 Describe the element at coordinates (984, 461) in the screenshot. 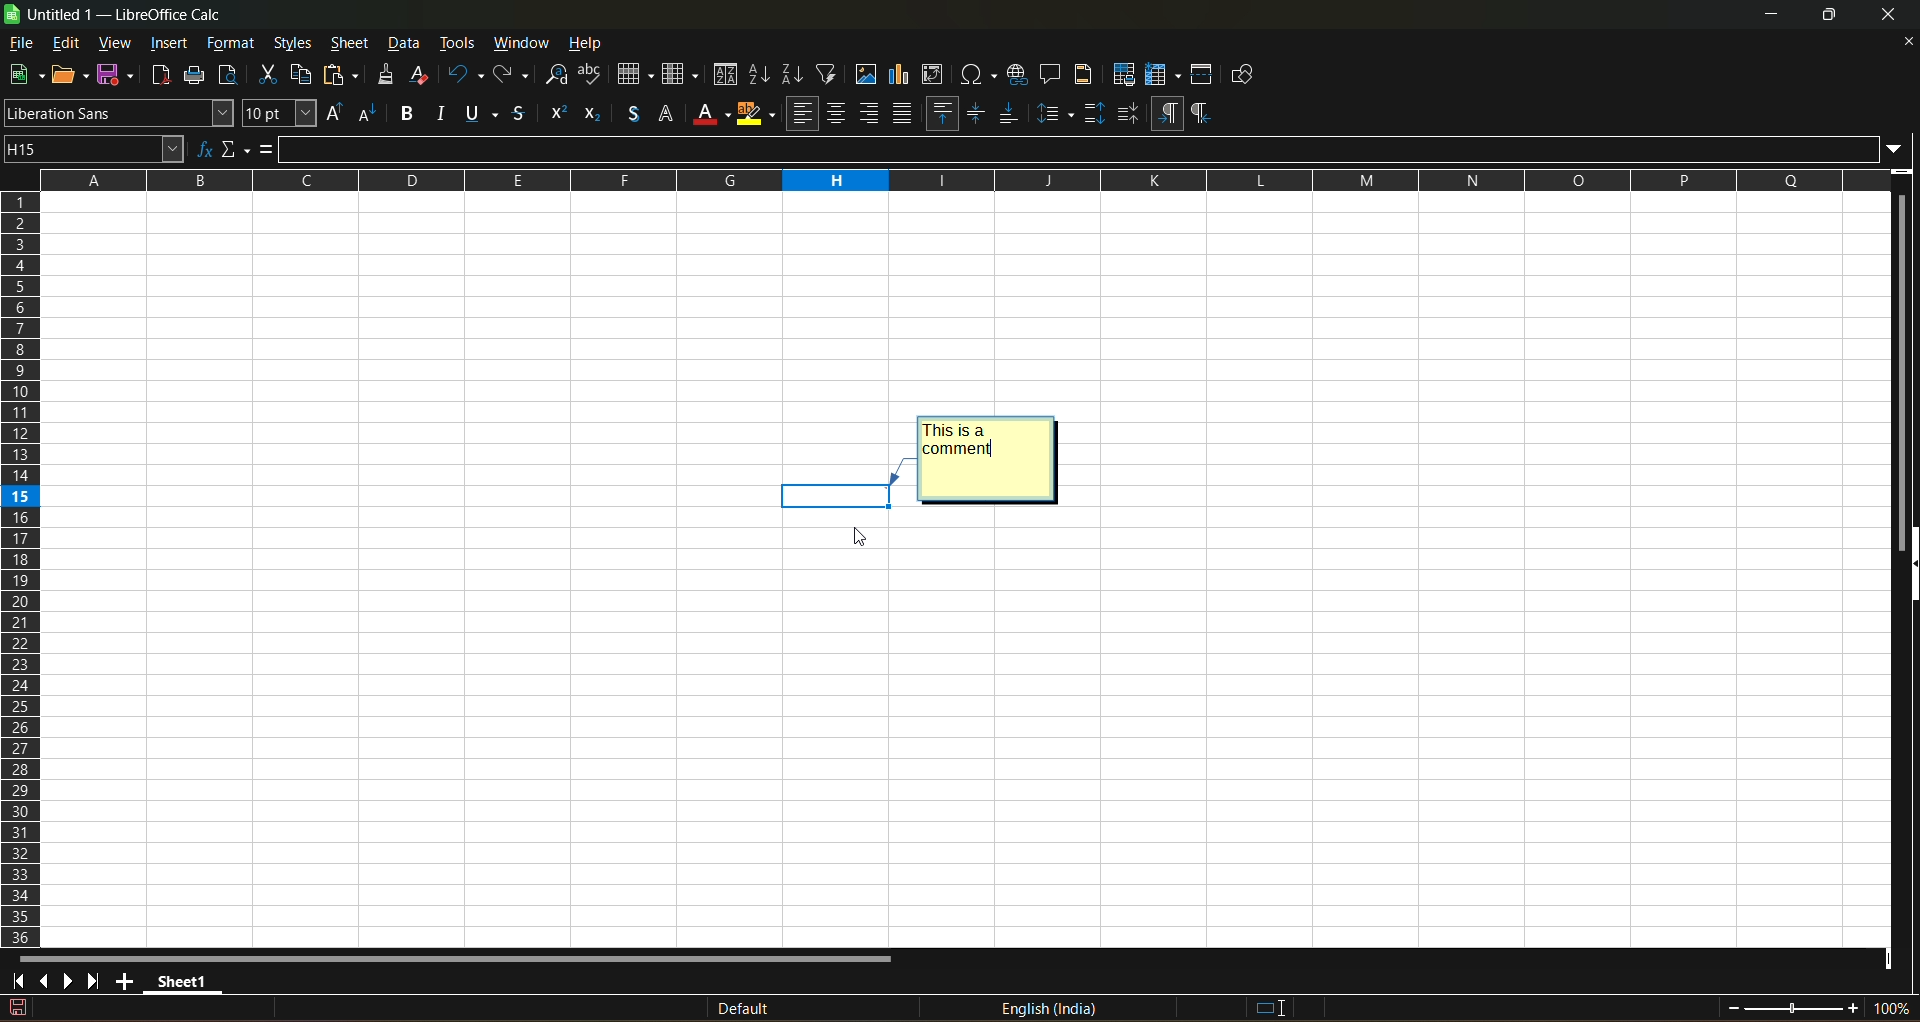

I see `Adding comment ` at that location.